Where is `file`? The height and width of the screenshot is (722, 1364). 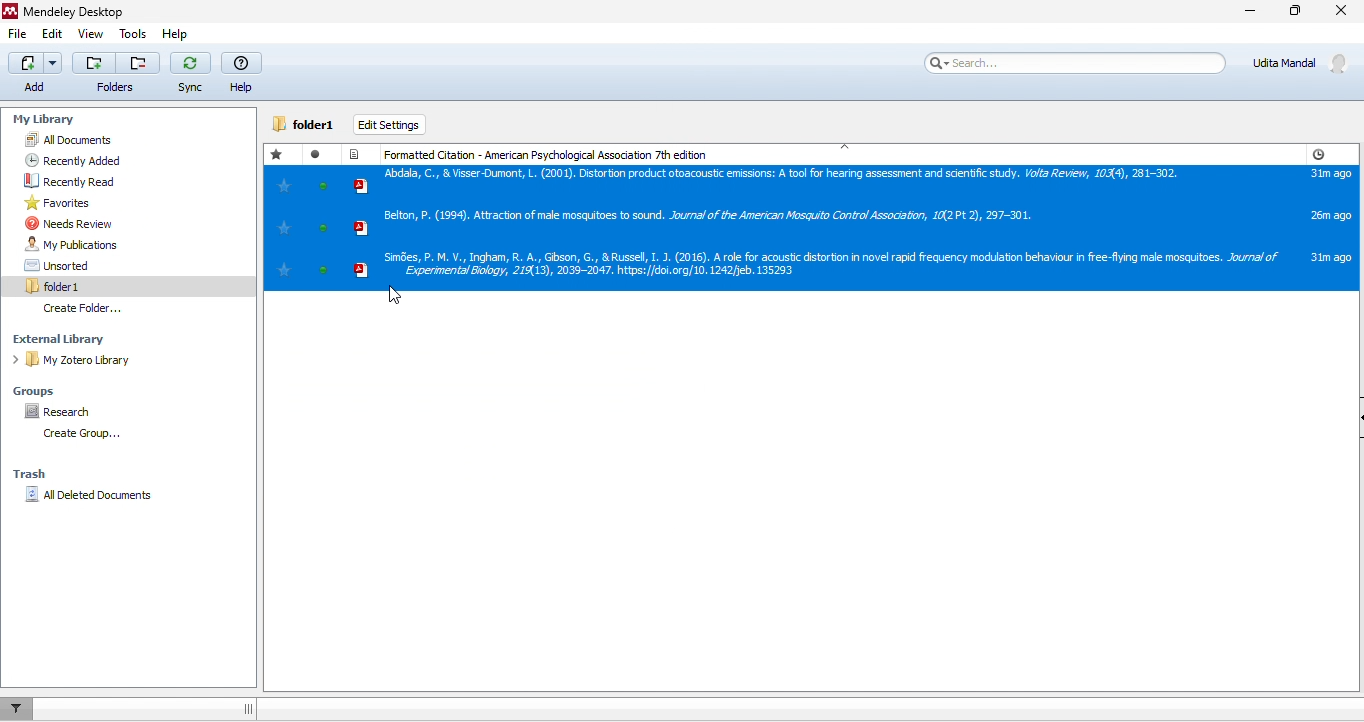 file is located at coordinates (17, 34).